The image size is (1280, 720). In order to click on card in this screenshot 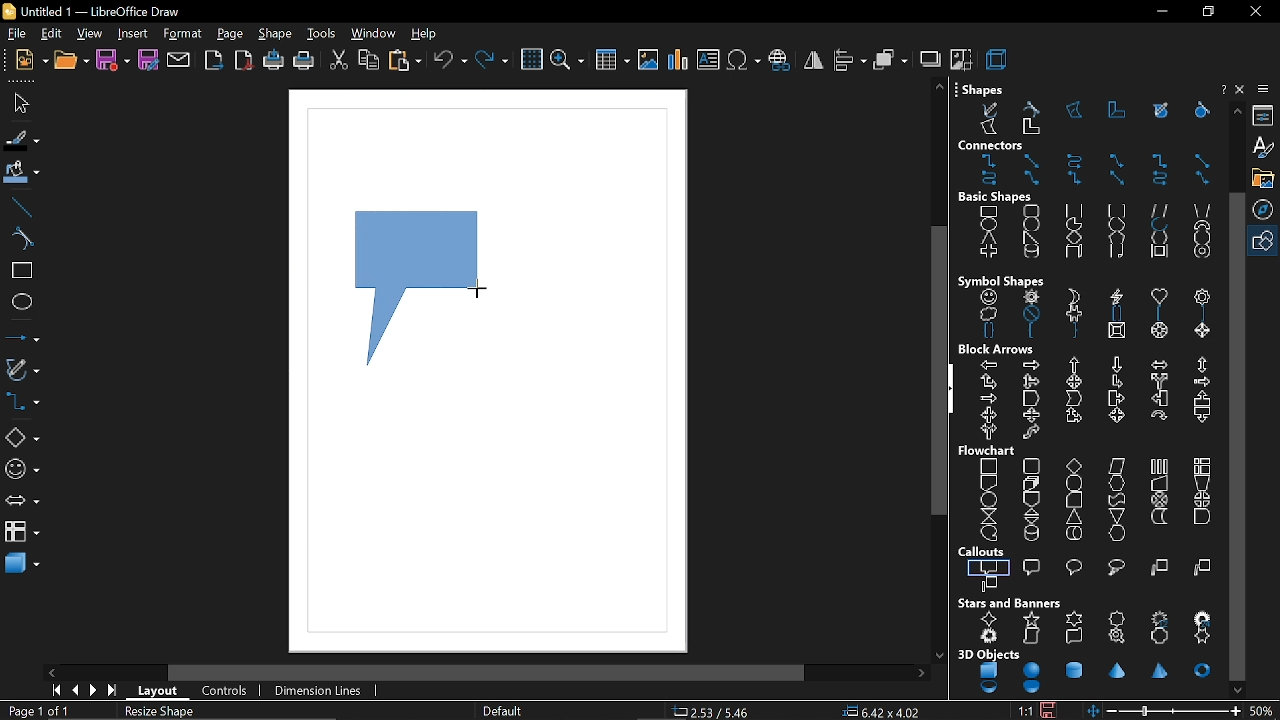, I will do `click(1071, 500)`.